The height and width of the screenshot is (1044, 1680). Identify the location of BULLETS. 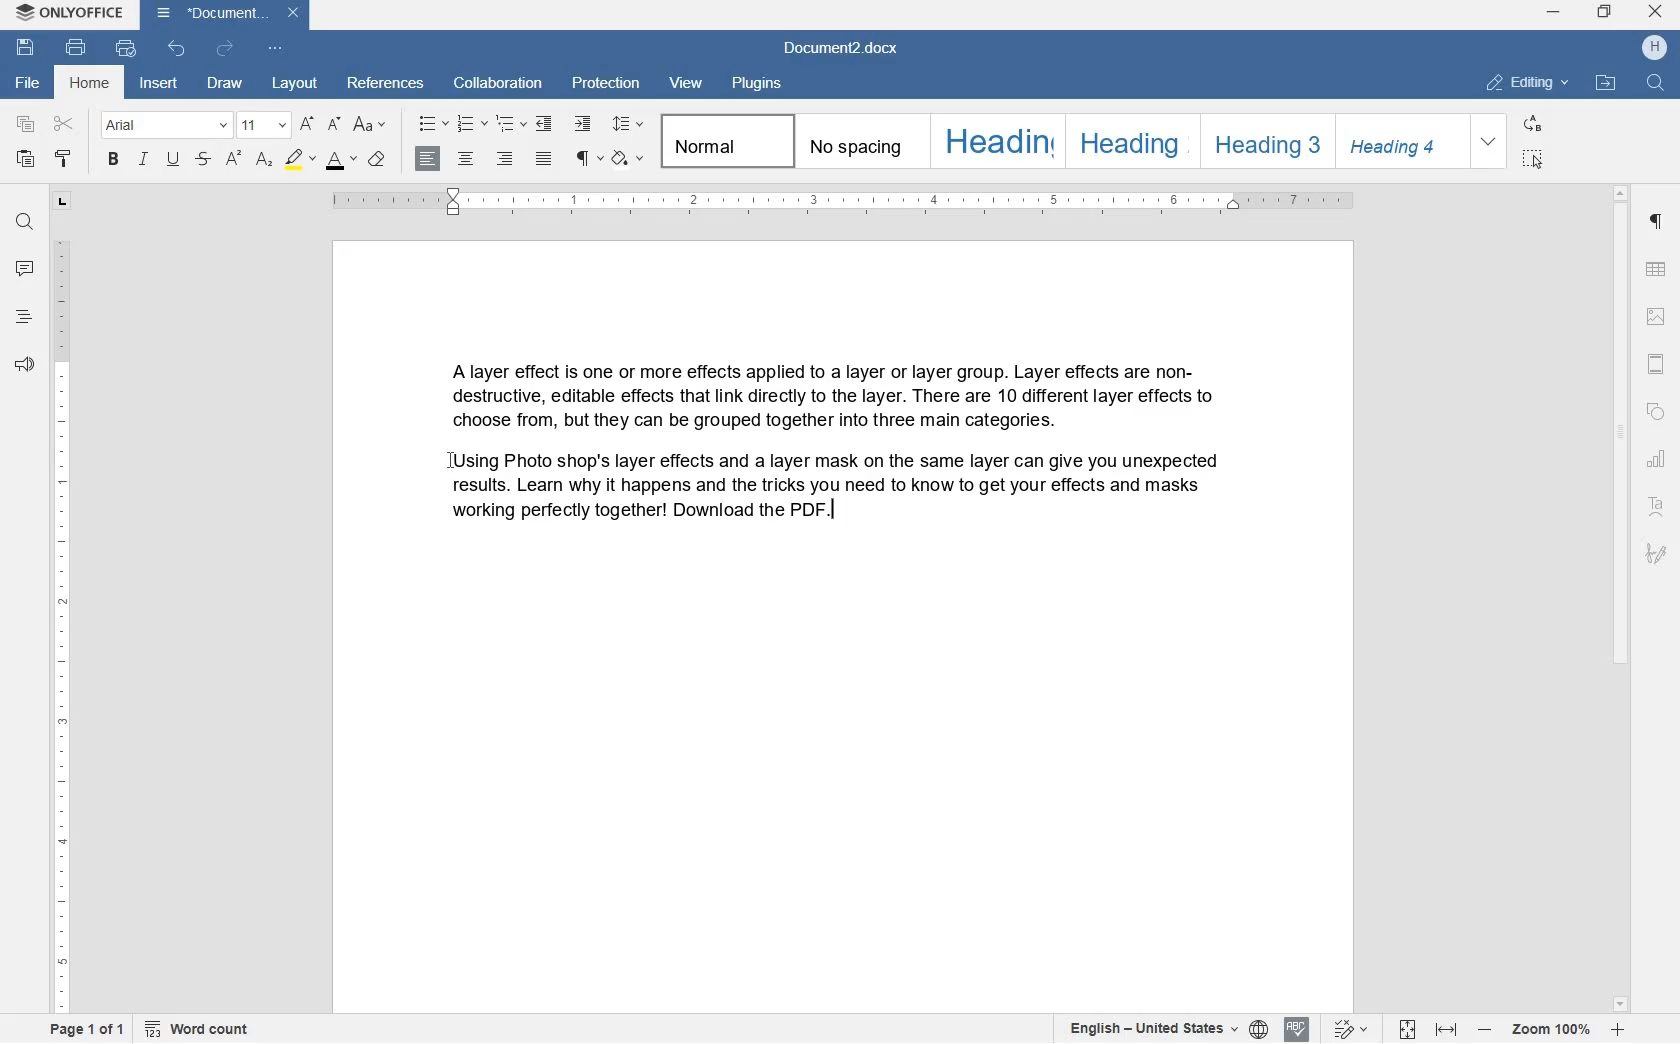
(432, 123).